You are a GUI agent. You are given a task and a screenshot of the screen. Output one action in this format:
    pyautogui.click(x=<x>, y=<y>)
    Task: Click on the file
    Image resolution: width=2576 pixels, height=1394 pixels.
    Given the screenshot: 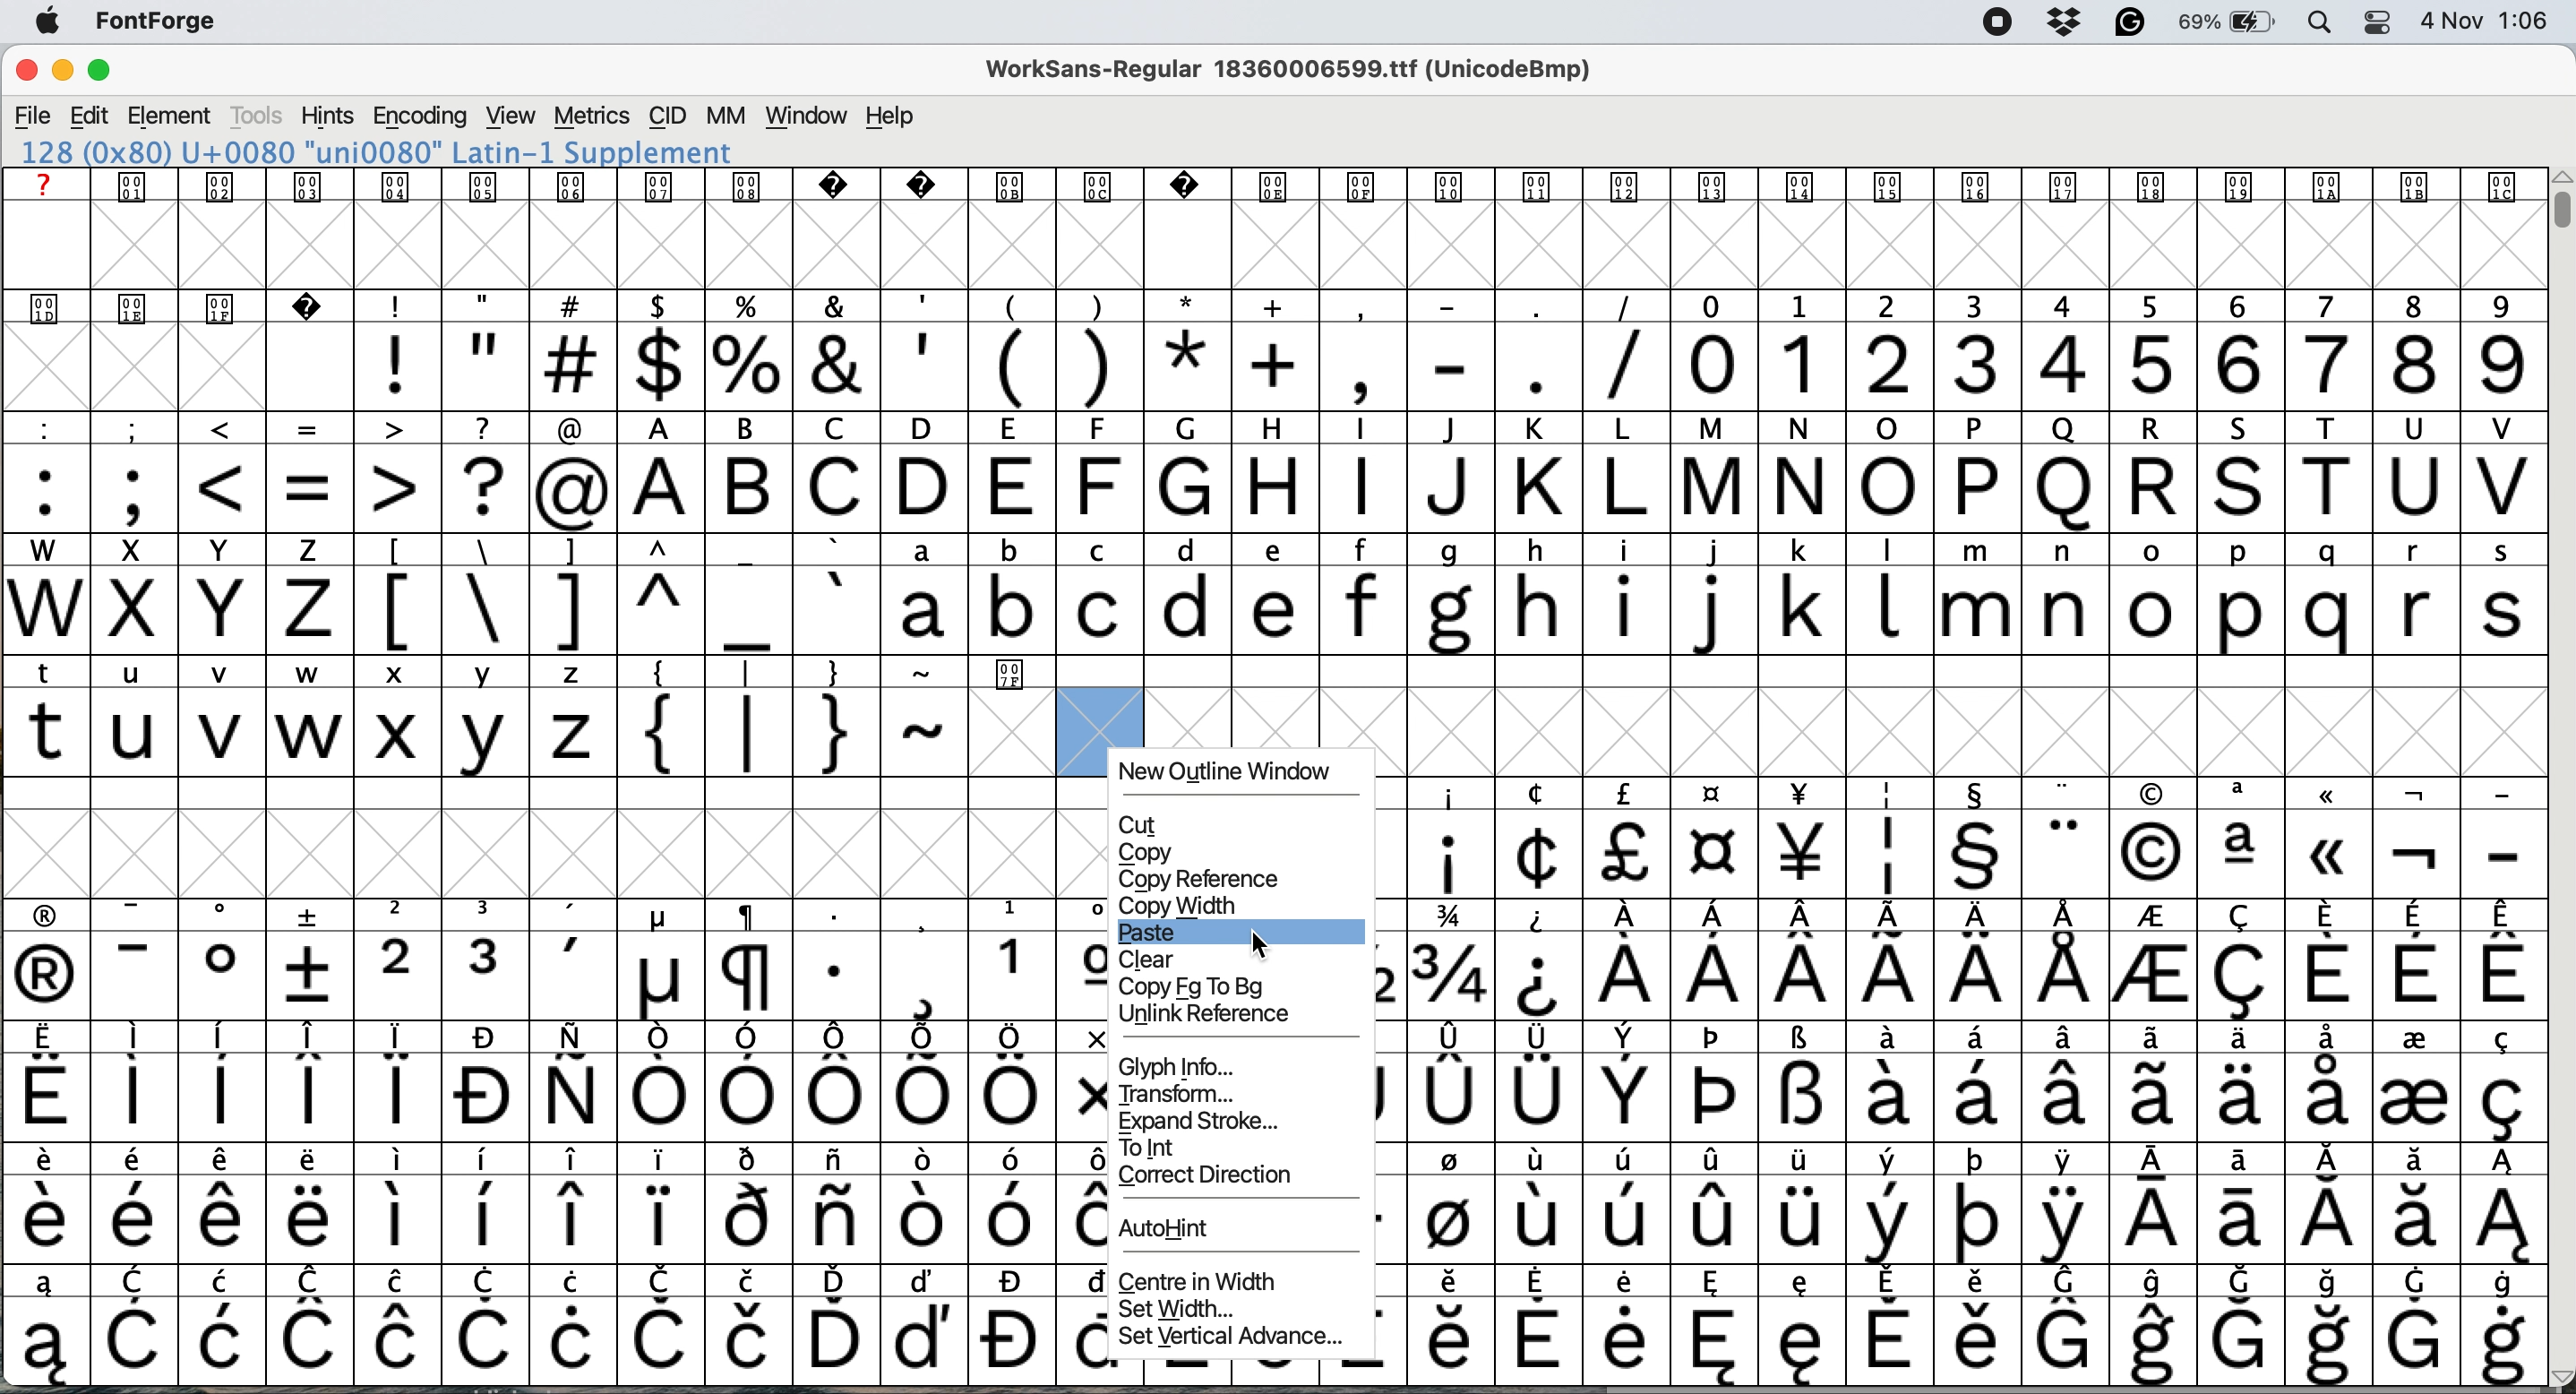 What is the action you would take?
    pyautogui.click(x=32, y=114)
    